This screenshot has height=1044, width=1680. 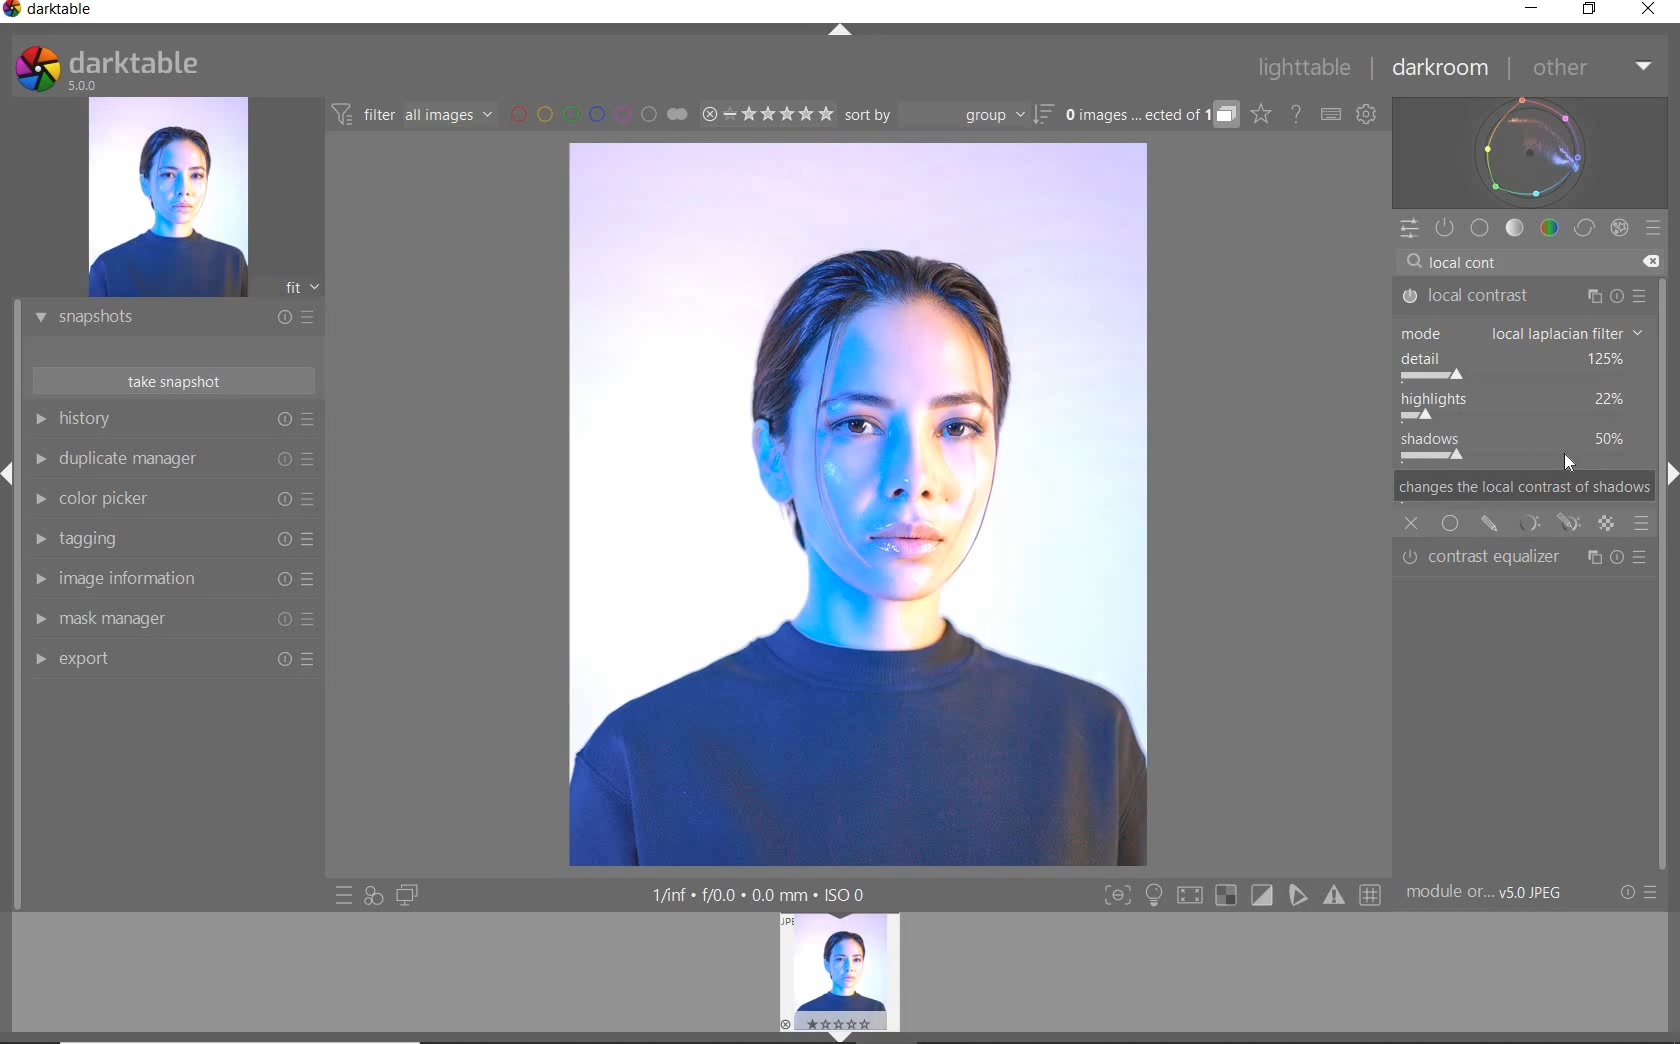 What do you see at coordinates (840, 972) in the screenshot?
I see `IMAGE PREVIEW` at bounding box center [840, 972].